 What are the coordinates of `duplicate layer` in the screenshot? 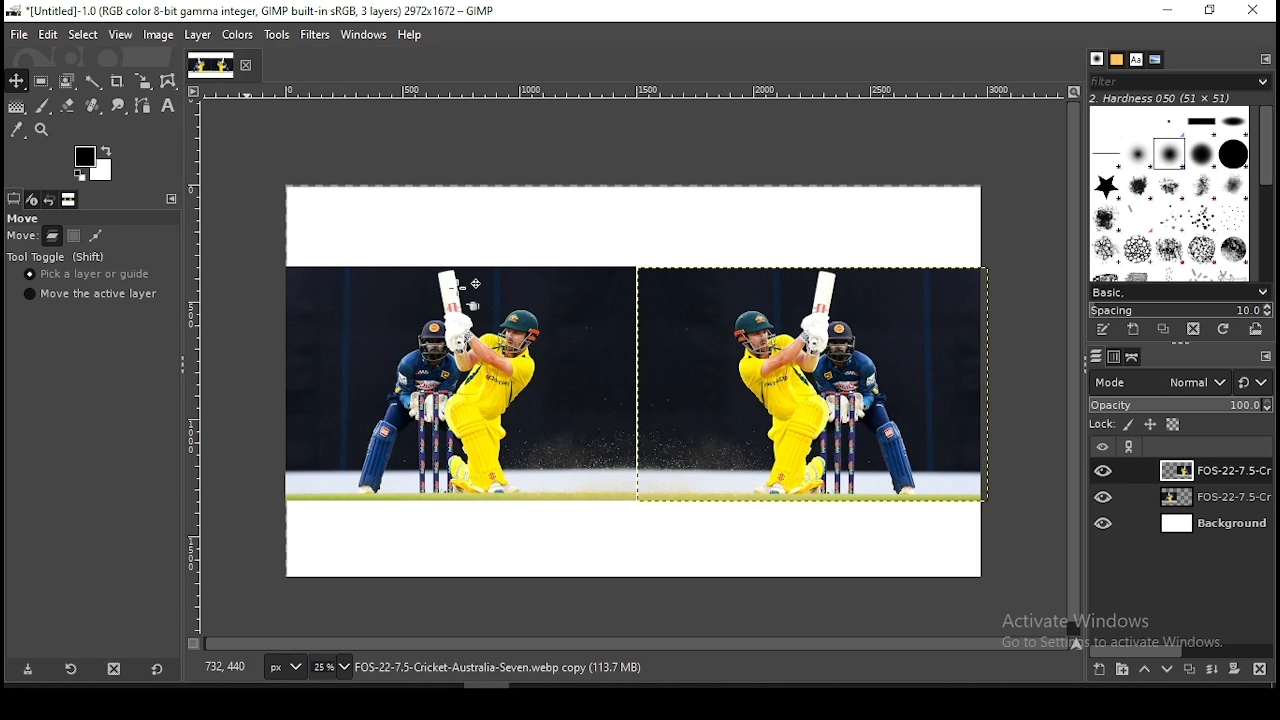 It's located at (1186, 672).